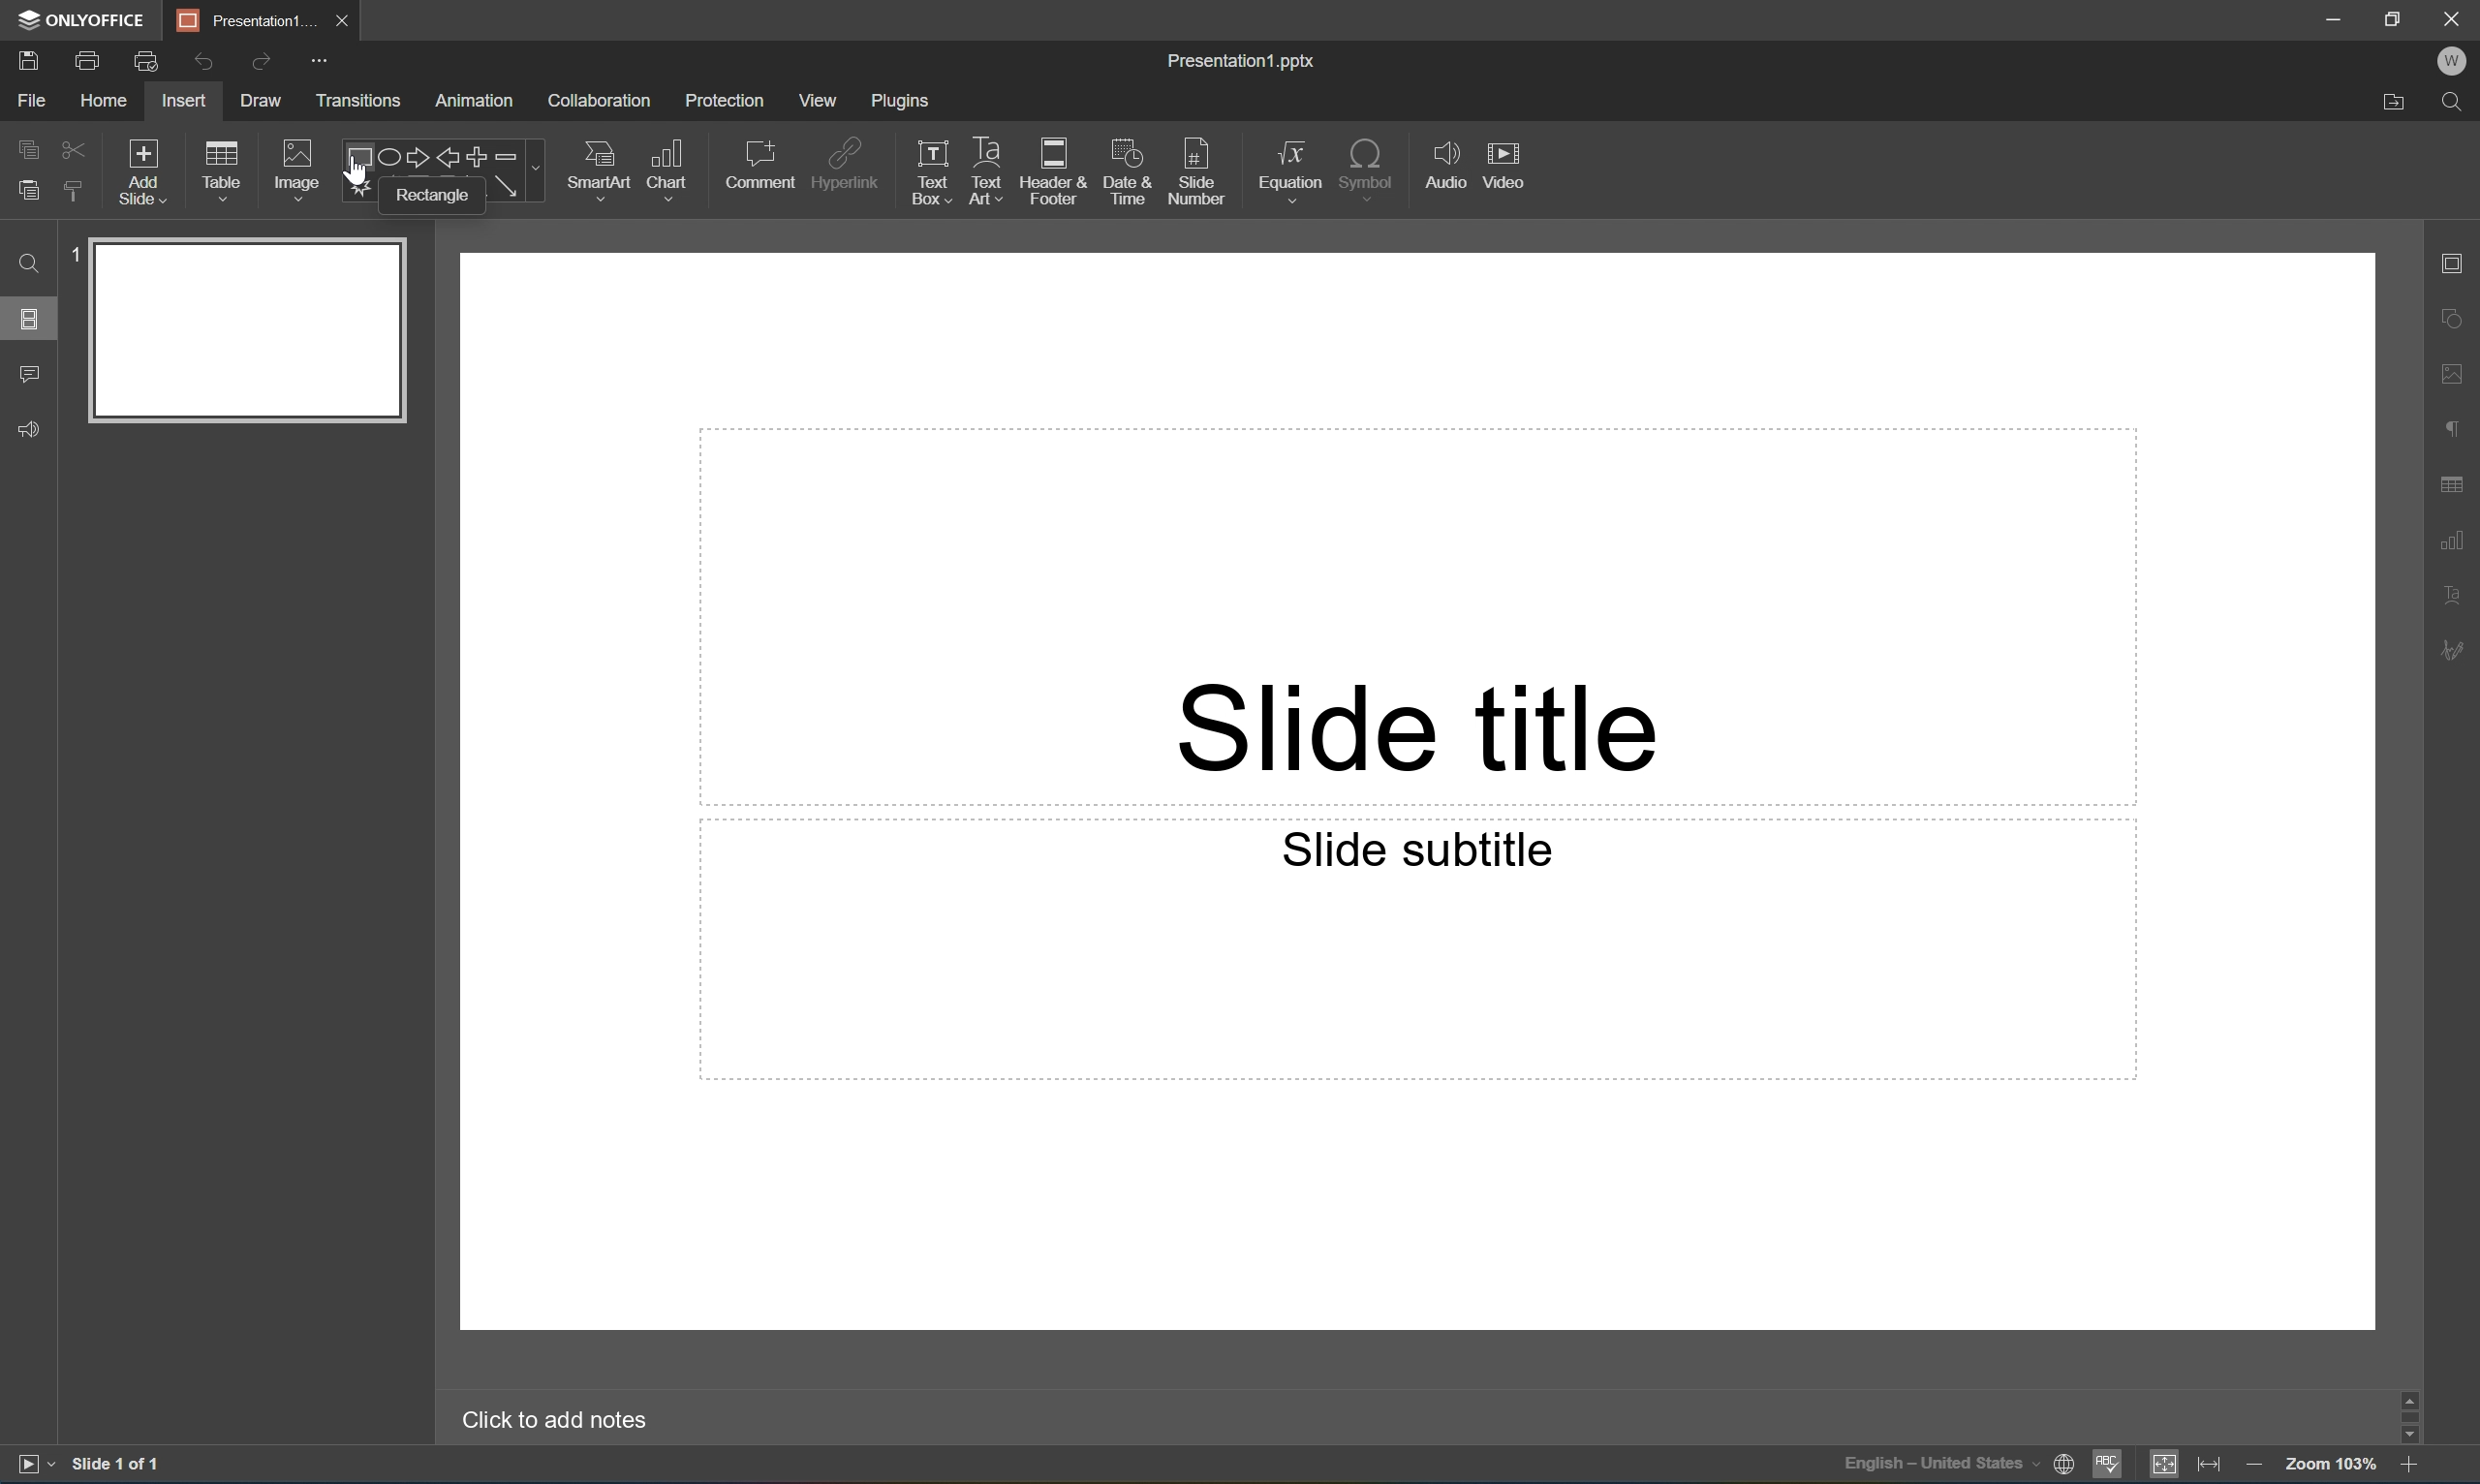 This screenshot has width=2480, height=1484. Describe the element at coordinates (2458, 370) in the screenshot. I see `Image settings` at that location.